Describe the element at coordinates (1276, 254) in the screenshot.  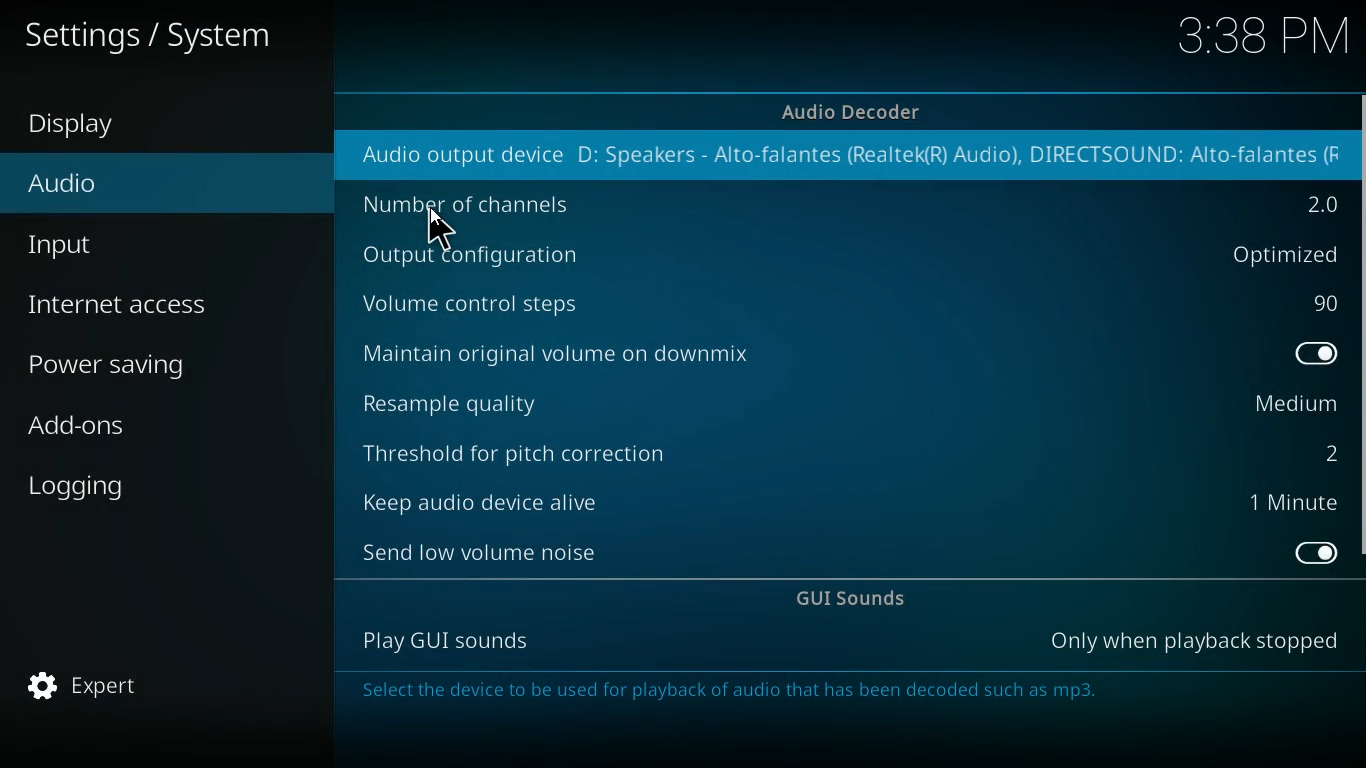
I see `options` at that location.